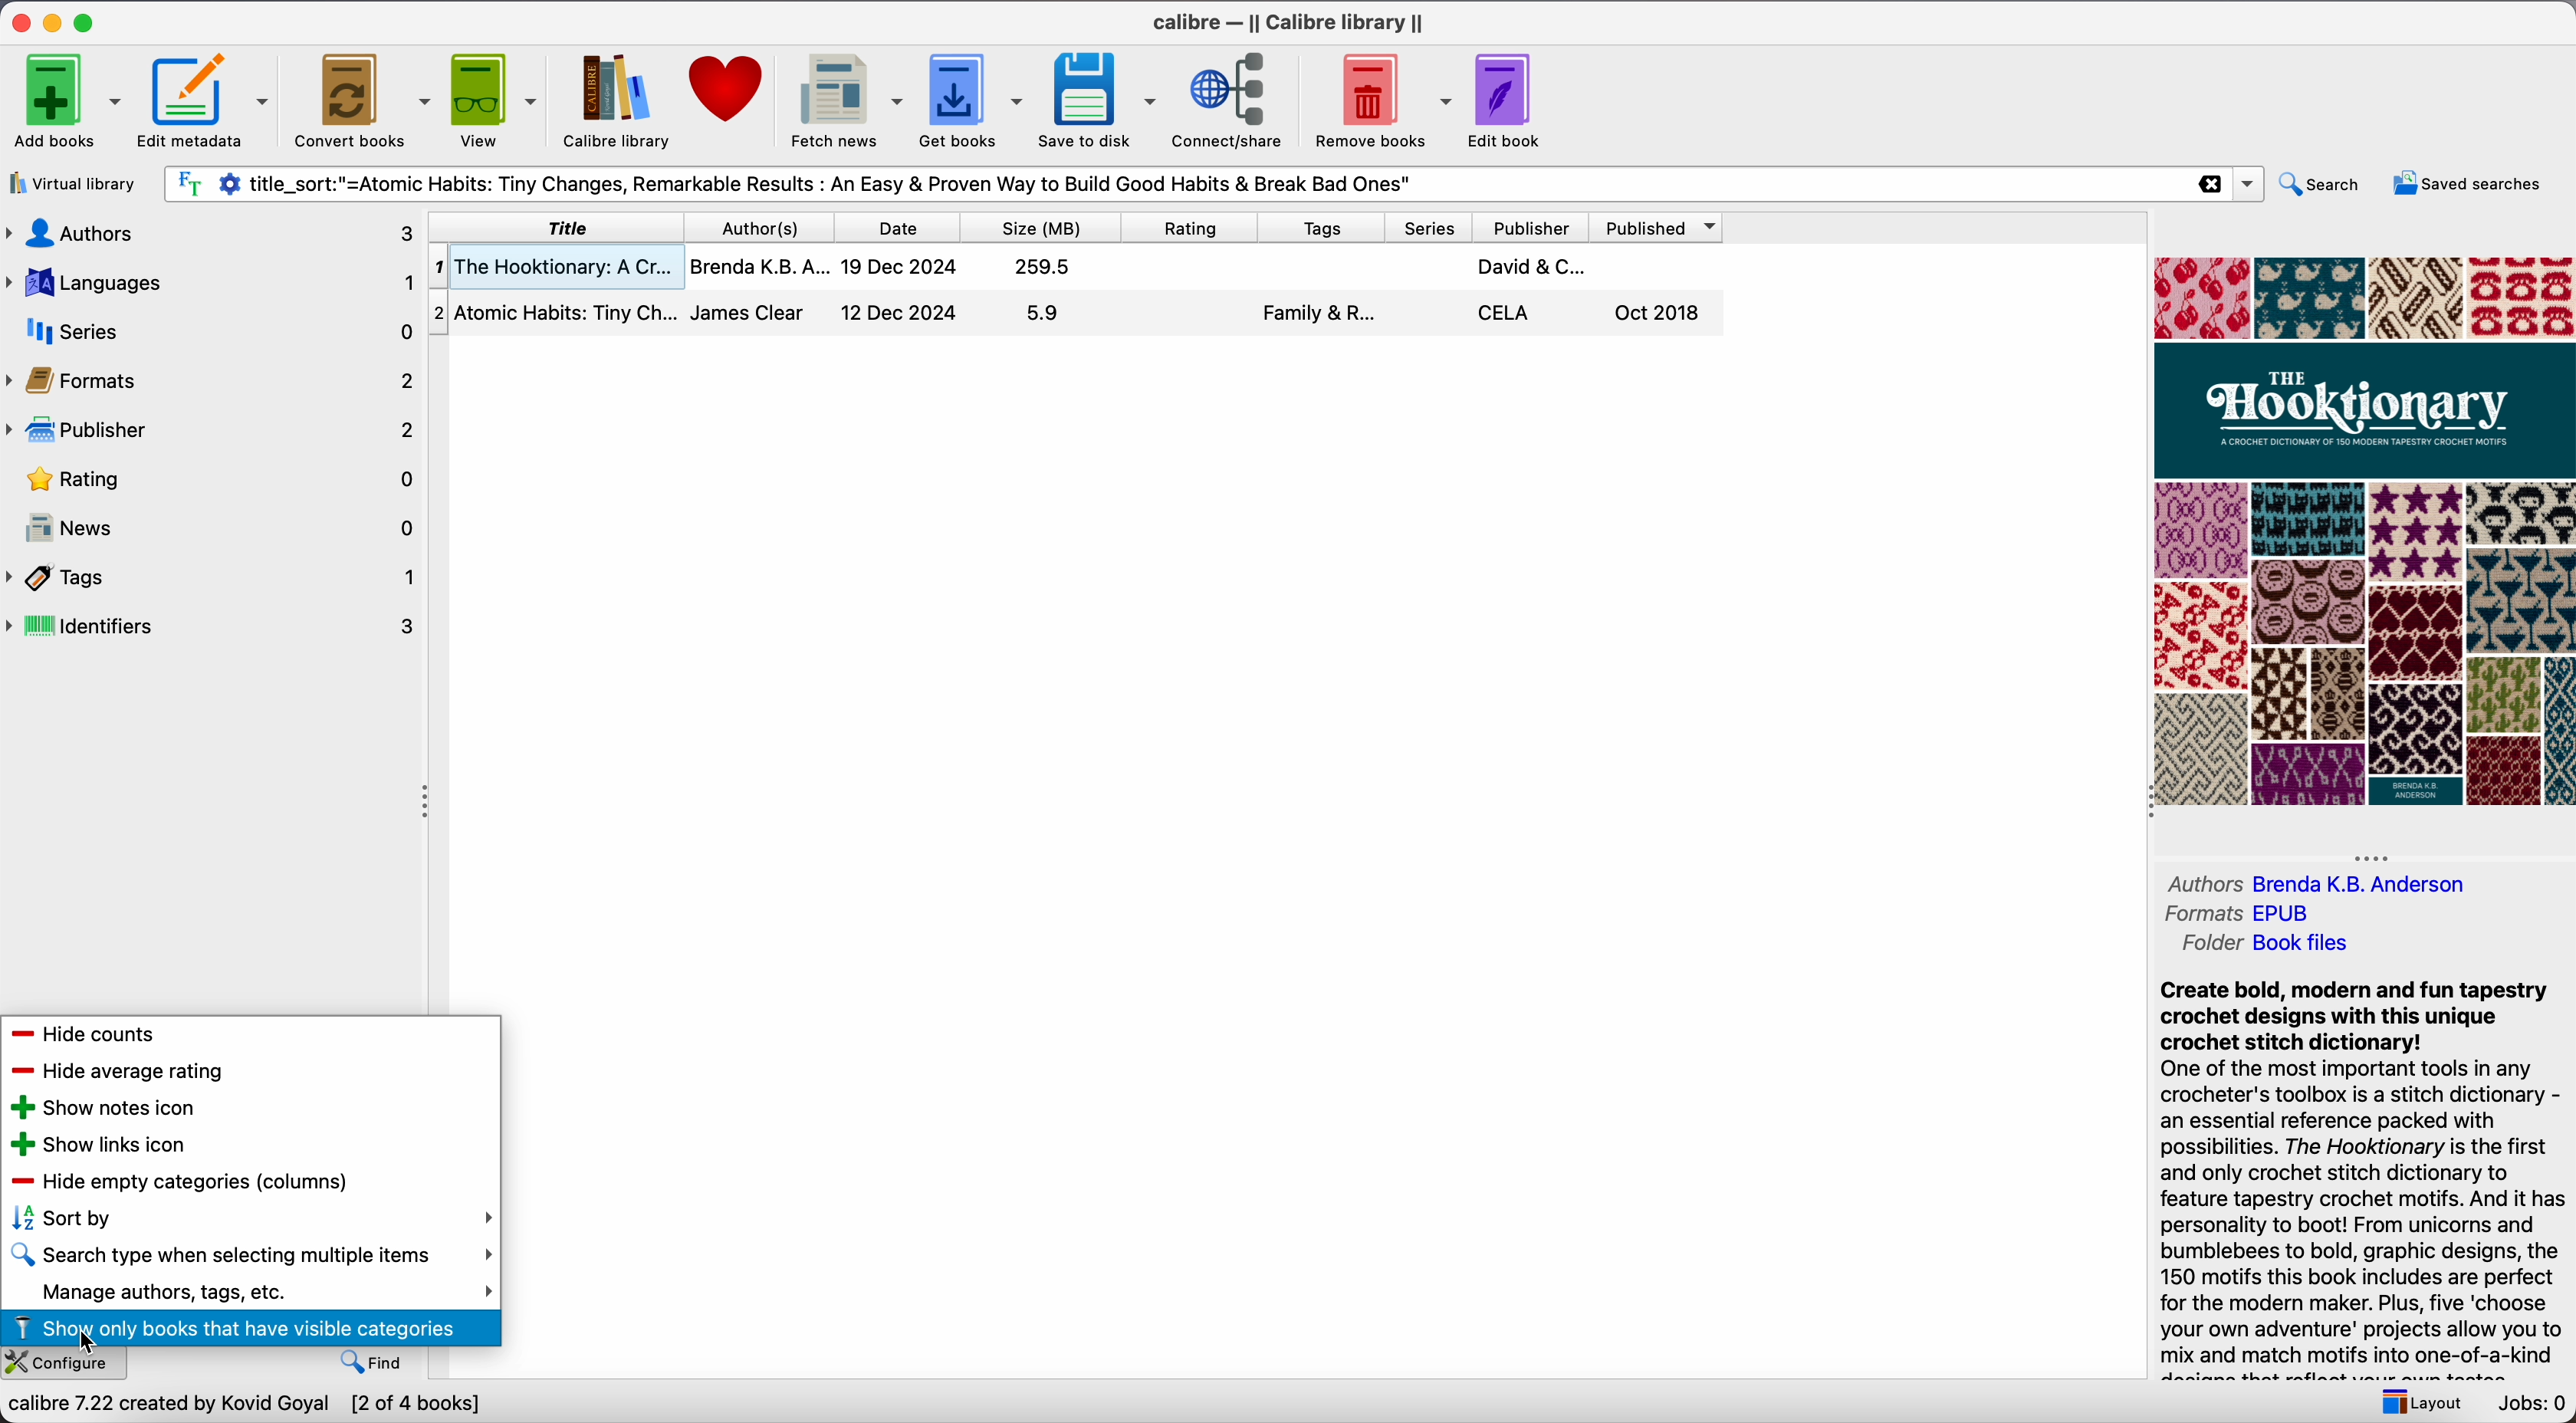 The width and height of the screenshot is (2576, 1423). Describe the element at coordinates (2420, 1404) in the screenshot. I see `layout` at that location.